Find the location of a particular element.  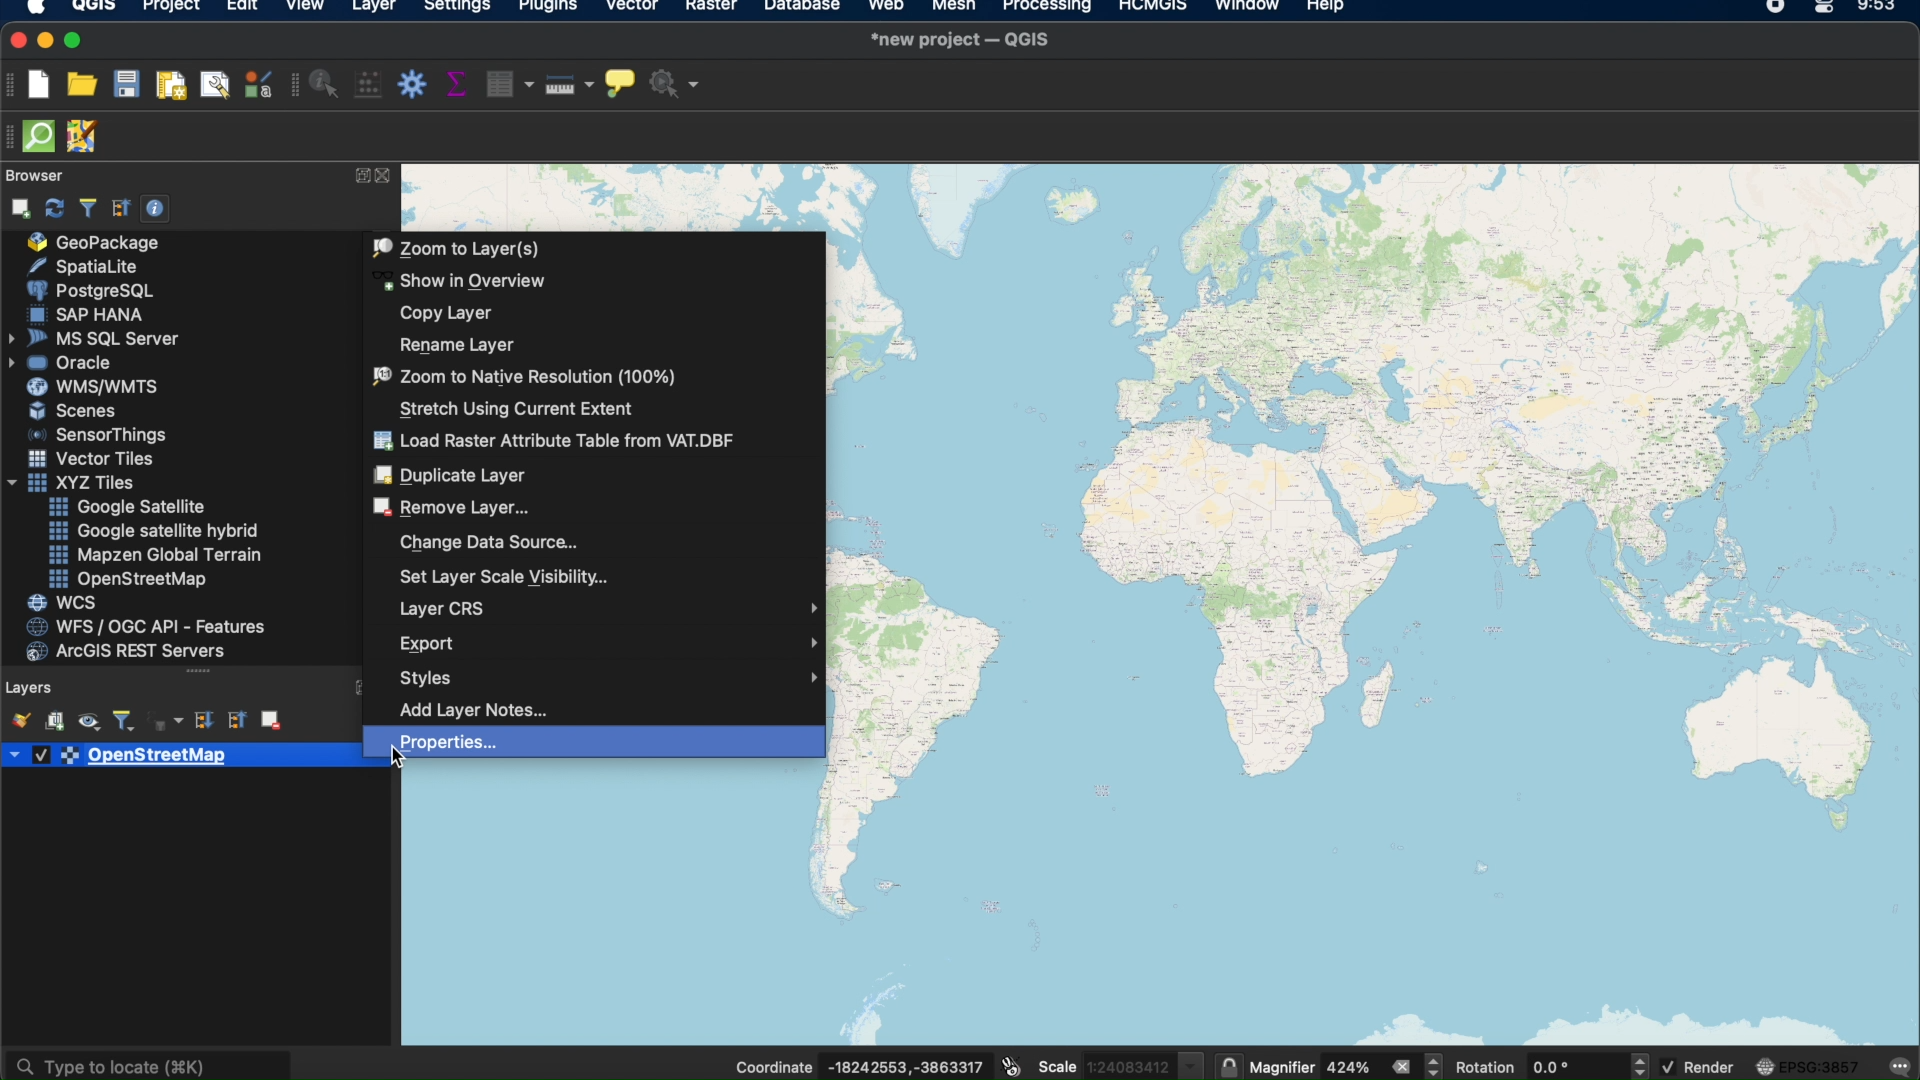

messages is located at coordinates (1902, 1064).